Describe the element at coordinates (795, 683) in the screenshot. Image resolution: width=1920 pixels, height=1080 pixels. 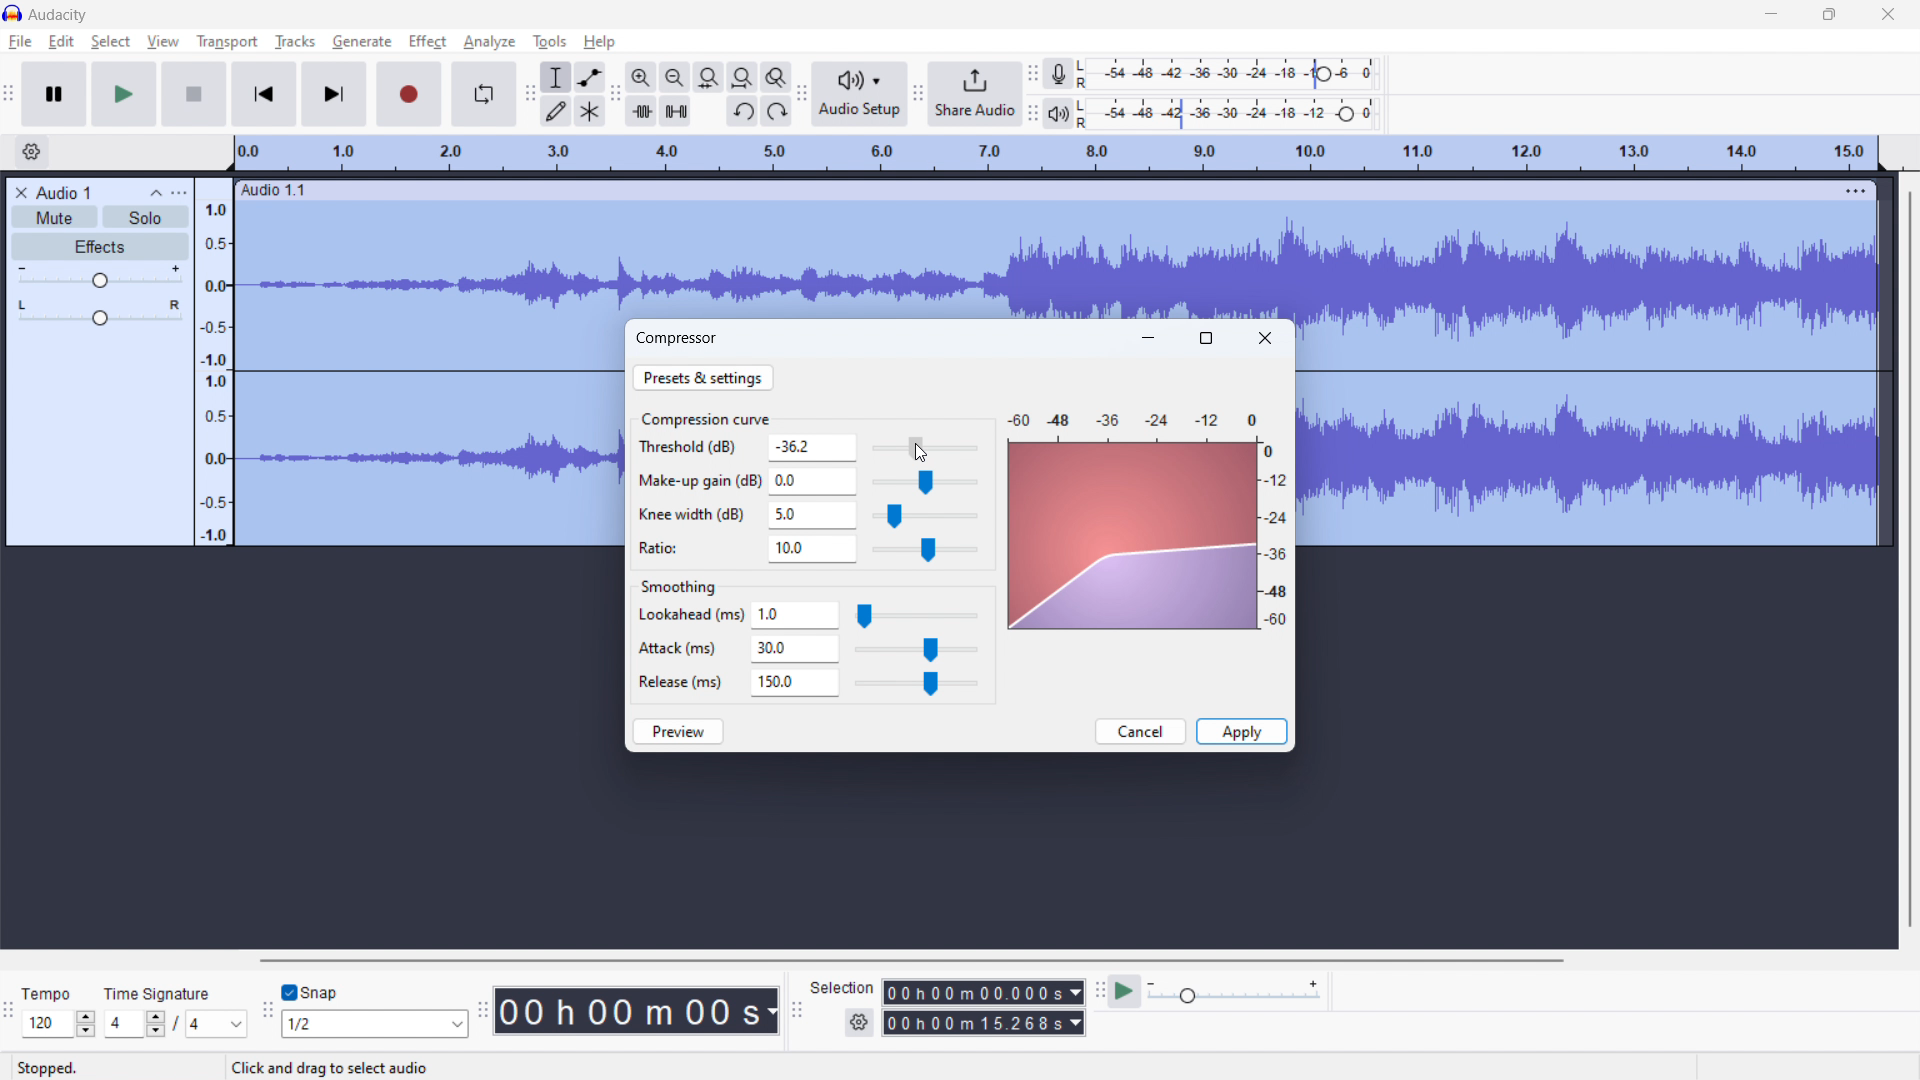
I see `150.0` at that location.